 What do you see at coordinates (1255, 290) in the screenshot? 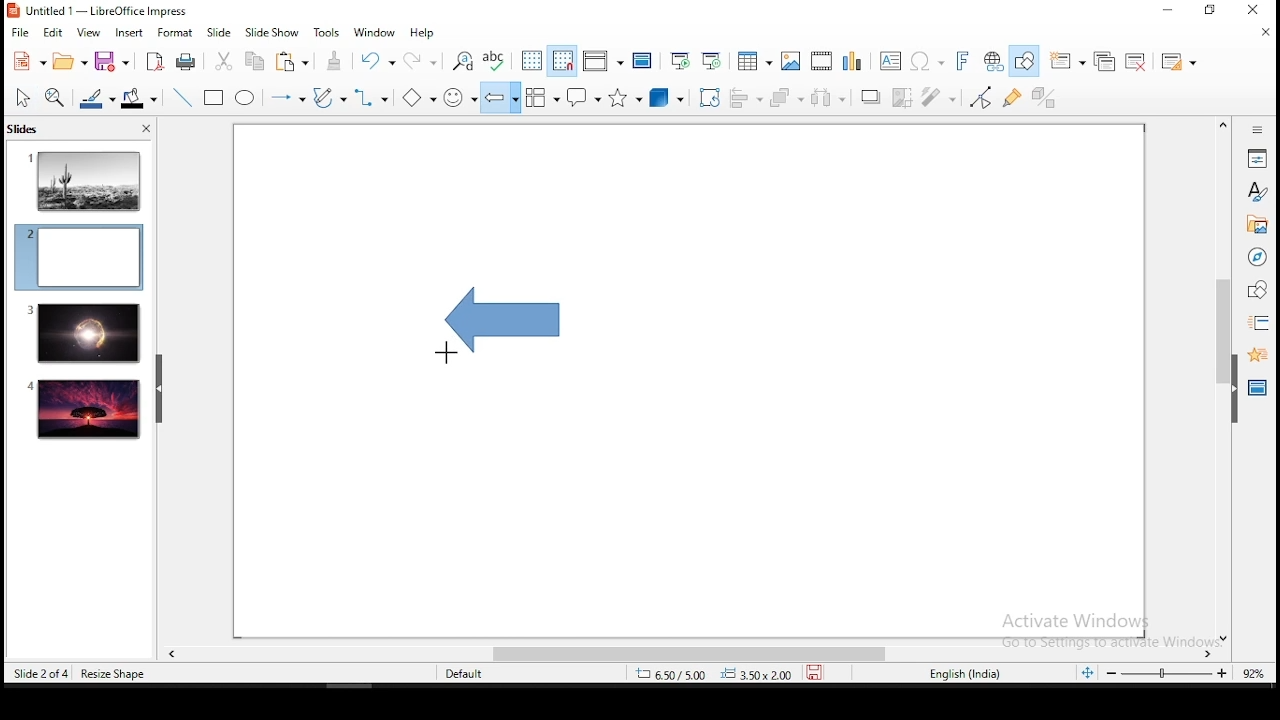
I see `shapes` at bounding box center [1255, 290].